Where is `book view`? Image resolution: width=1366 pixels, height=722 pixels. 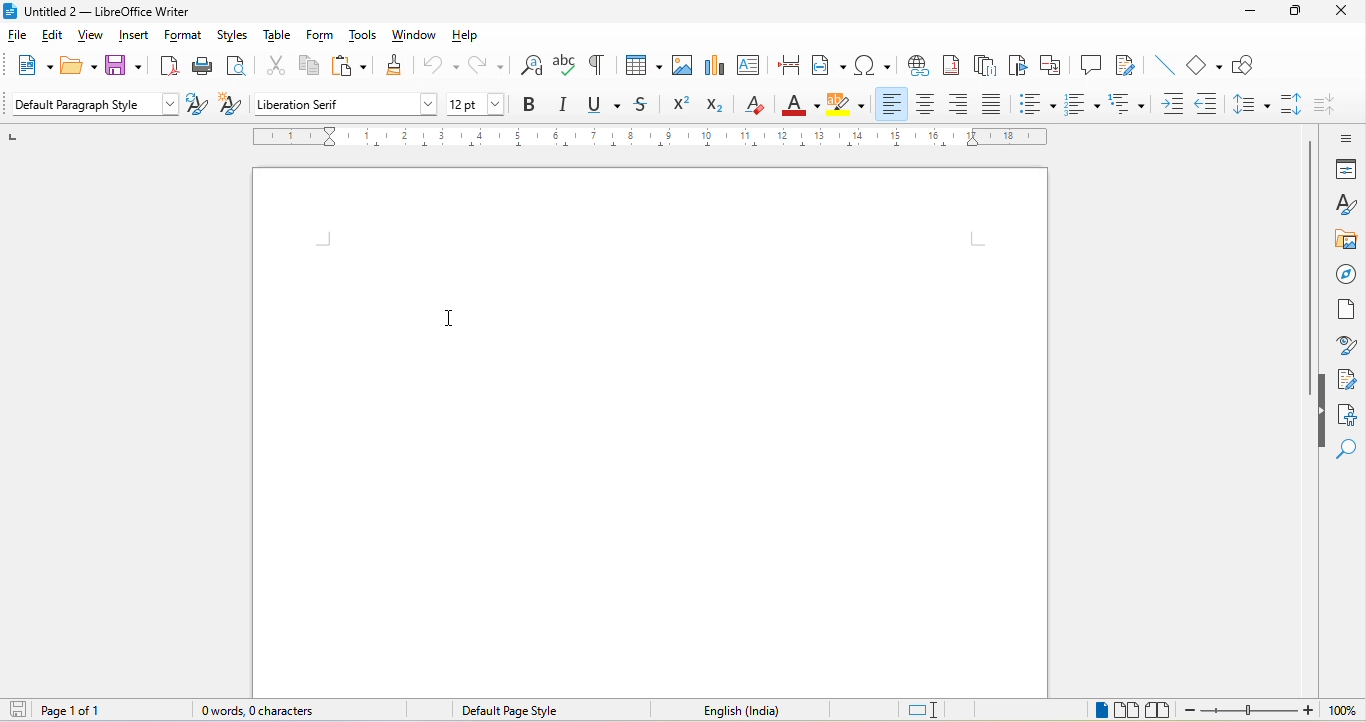
book view is located at coordinates (1162, 710).